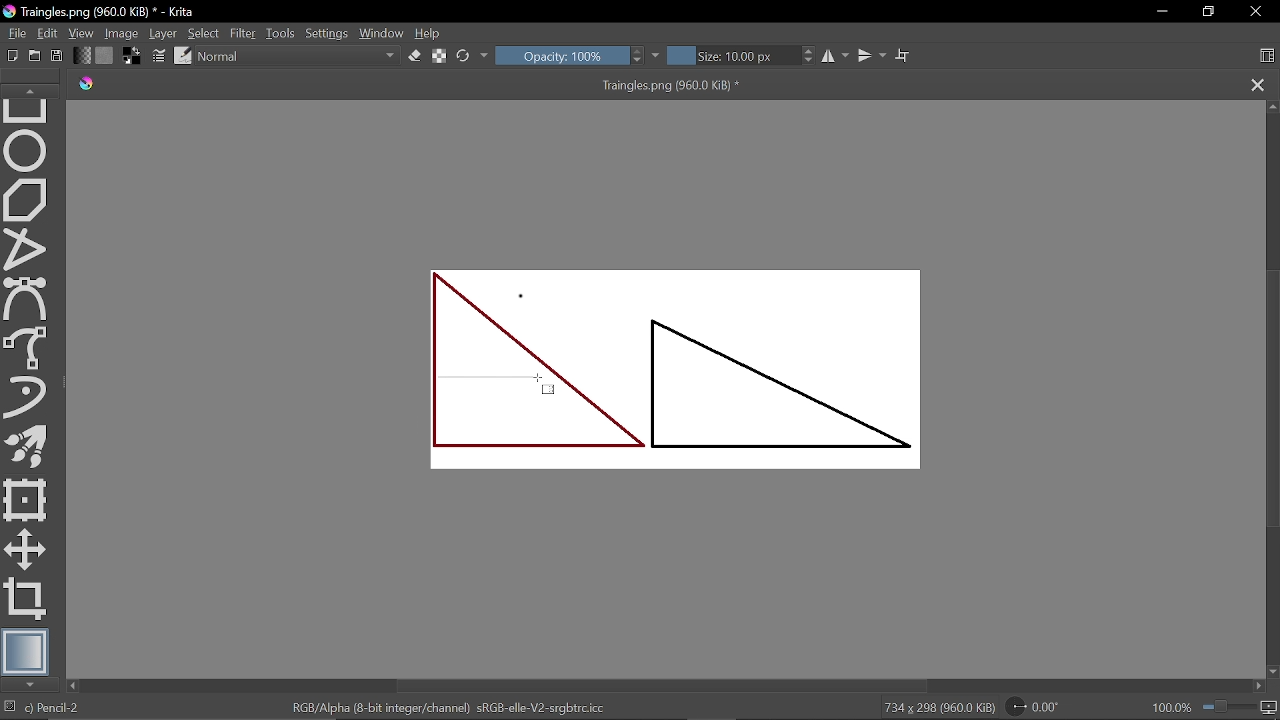 This screenshot has height=720, width=1280. What do you see at coordinates (654, 85) in the screenshot?
I see `Traingles.png (960.0 KiB) *` at bounding box center [654, 85].